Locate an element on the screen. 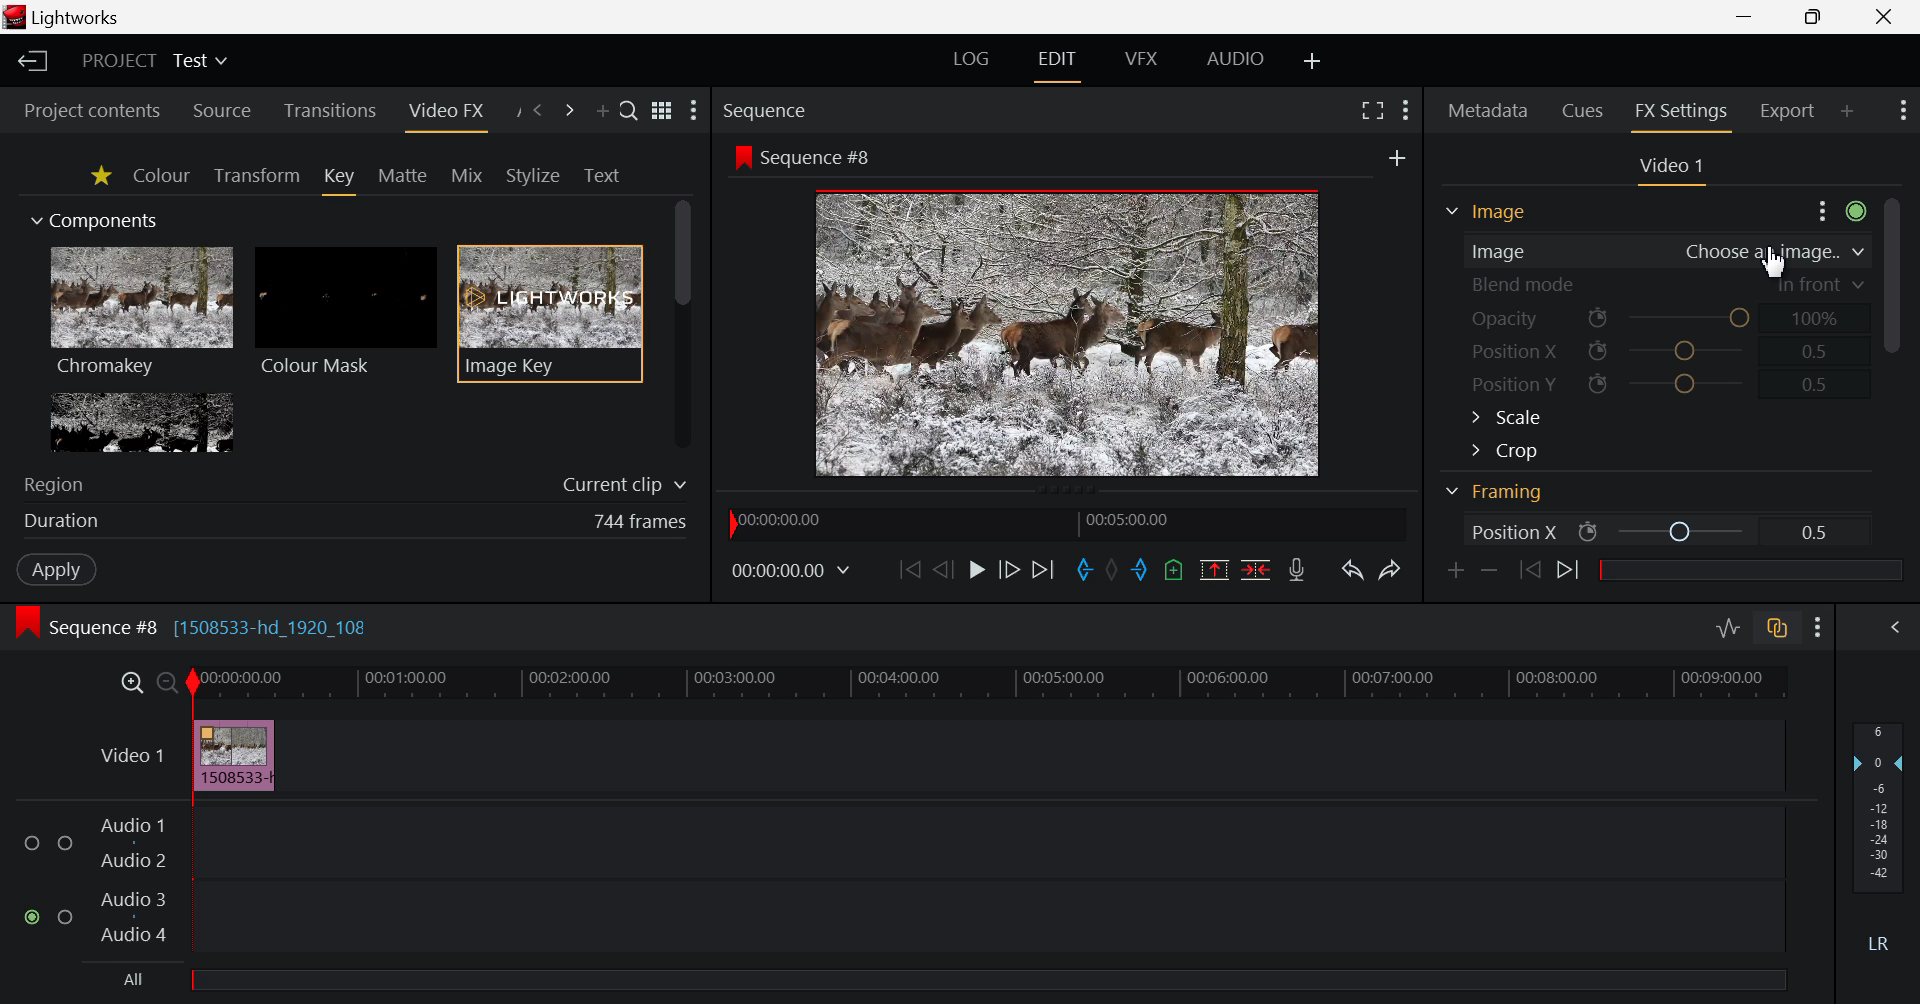  Mix is located at coordinates (466, 175).